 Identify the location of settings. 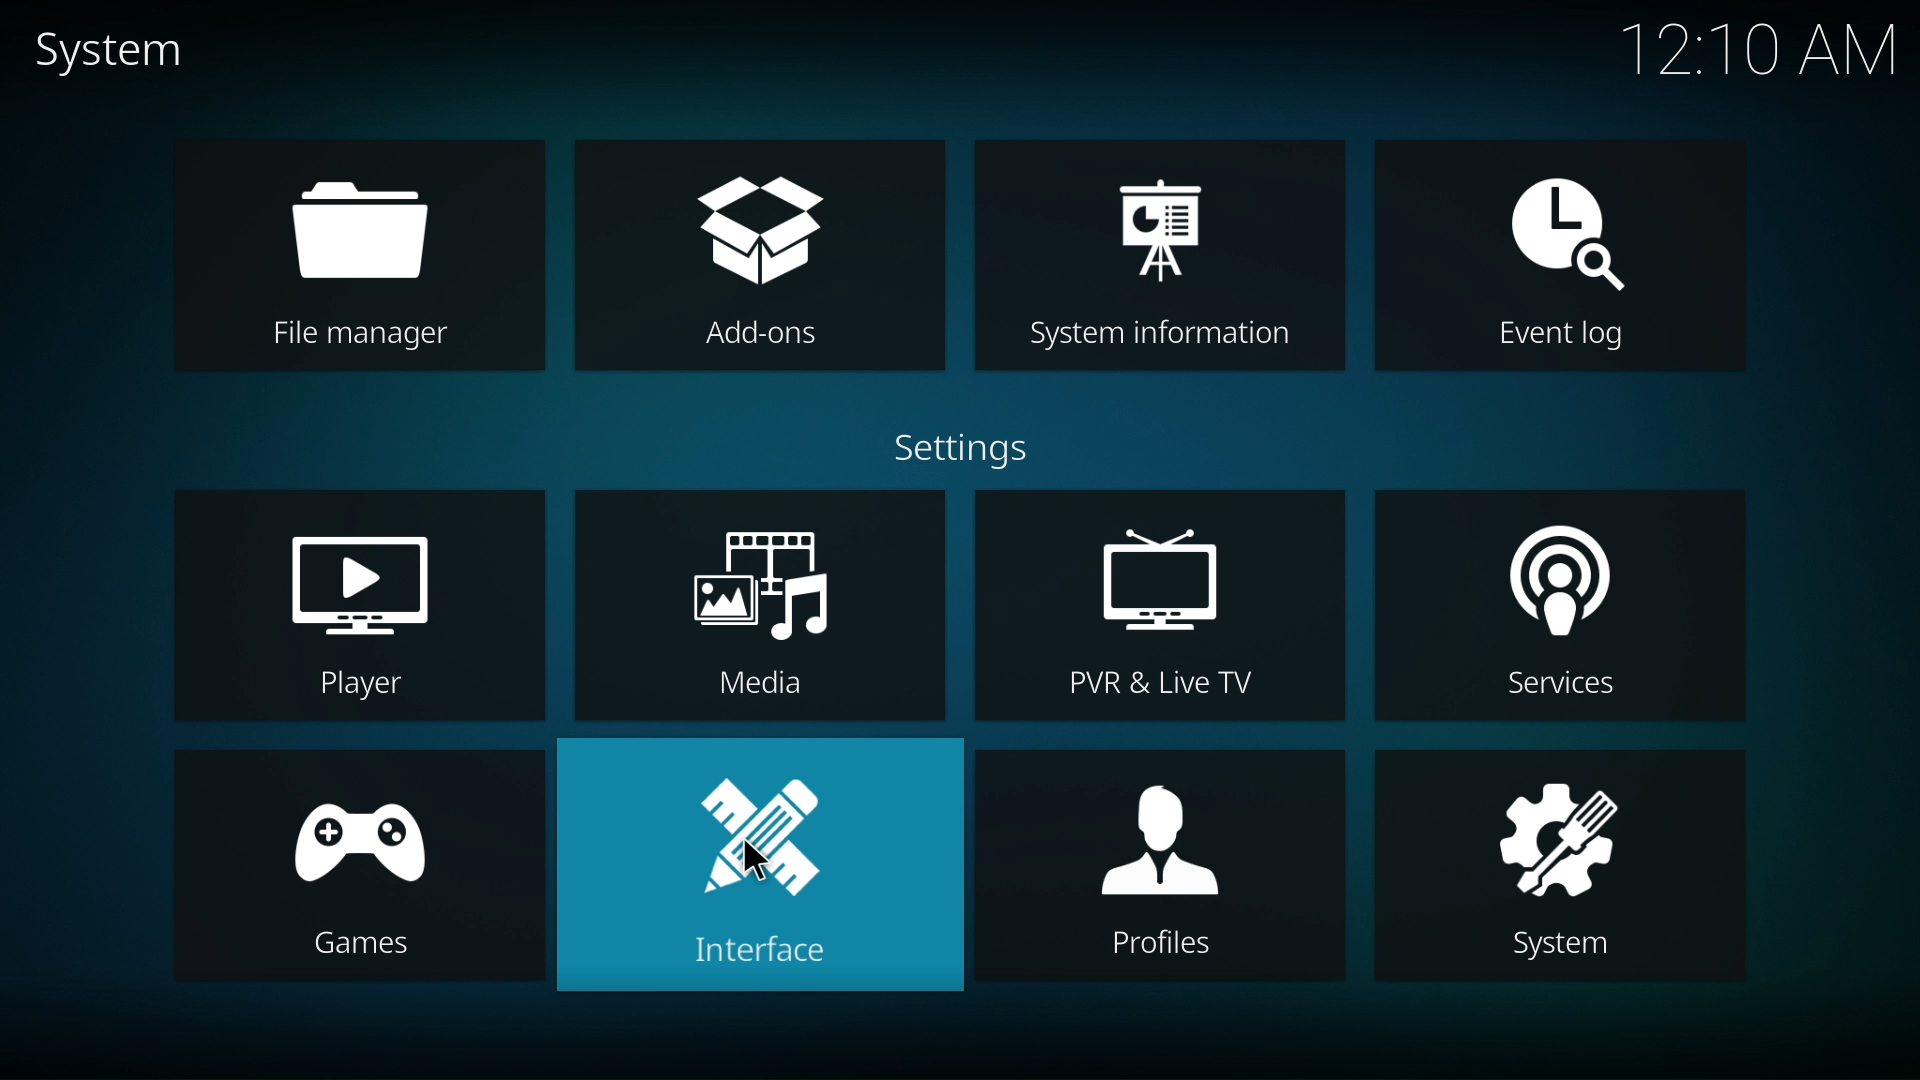
(955, 448).